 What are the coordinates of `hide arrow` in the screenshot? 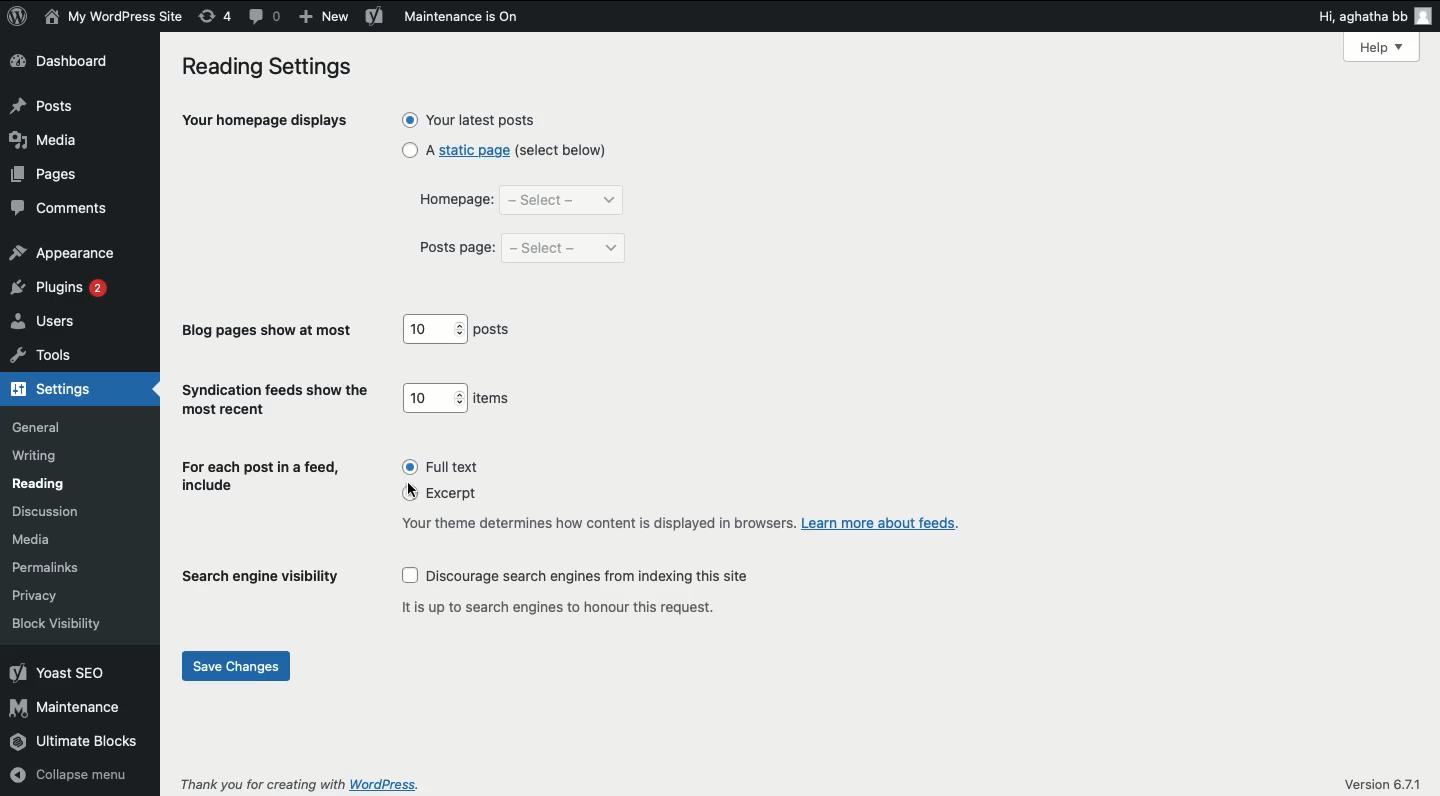 It's located at (154, 392).